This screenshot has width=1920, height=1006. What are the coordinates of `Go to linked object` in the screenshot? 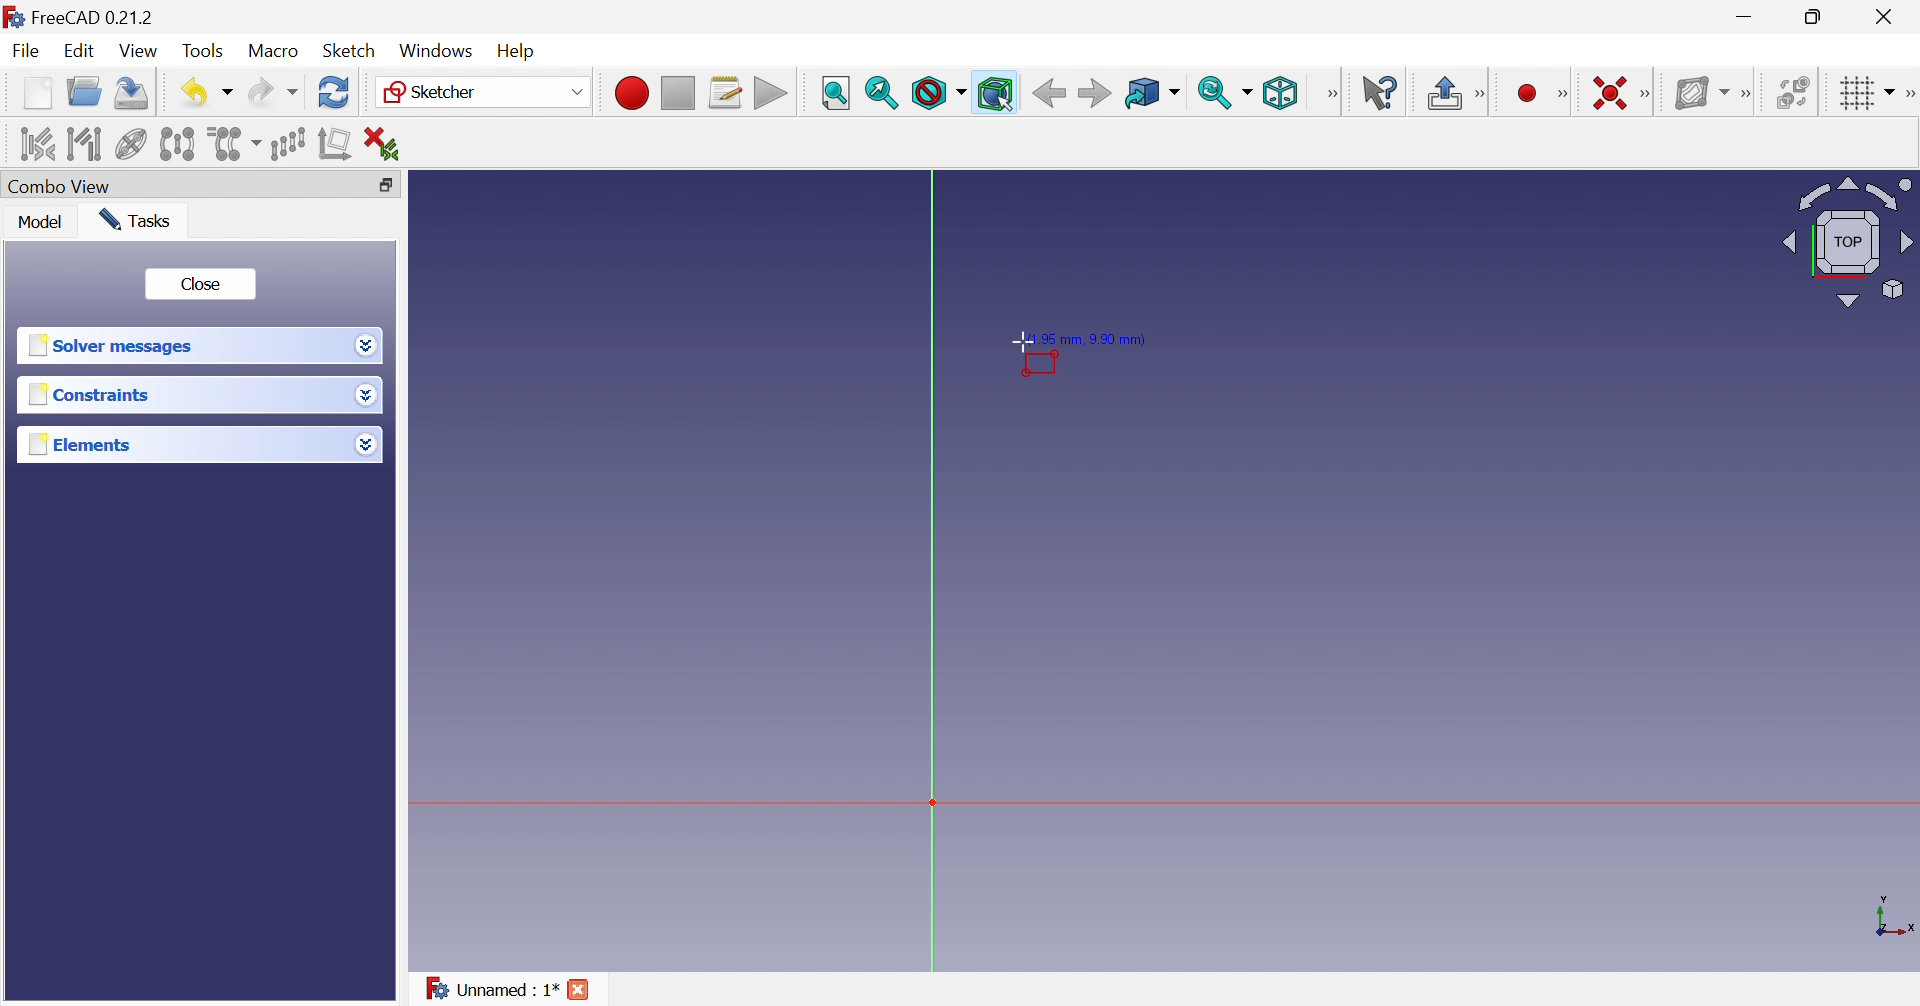 It's located at (1151, 94).